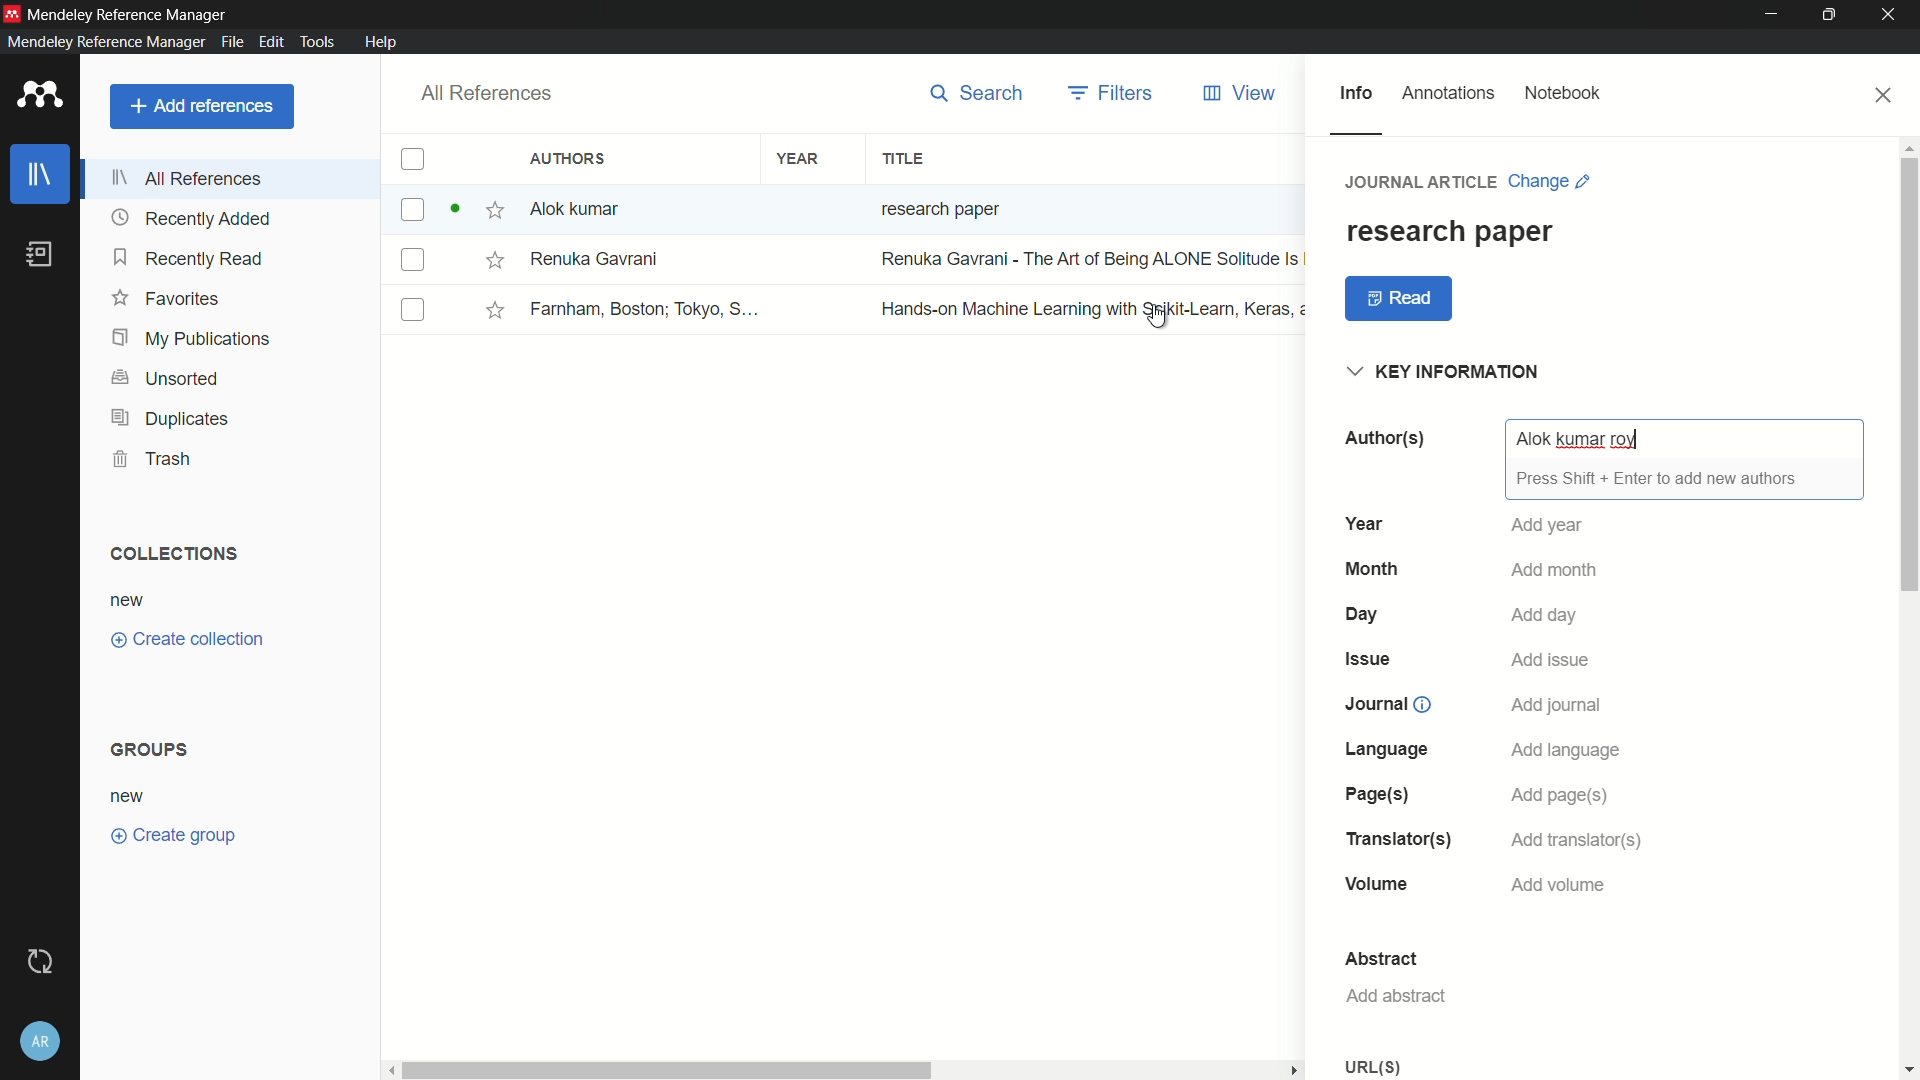  I want to click on book-1, so click(713, 209).